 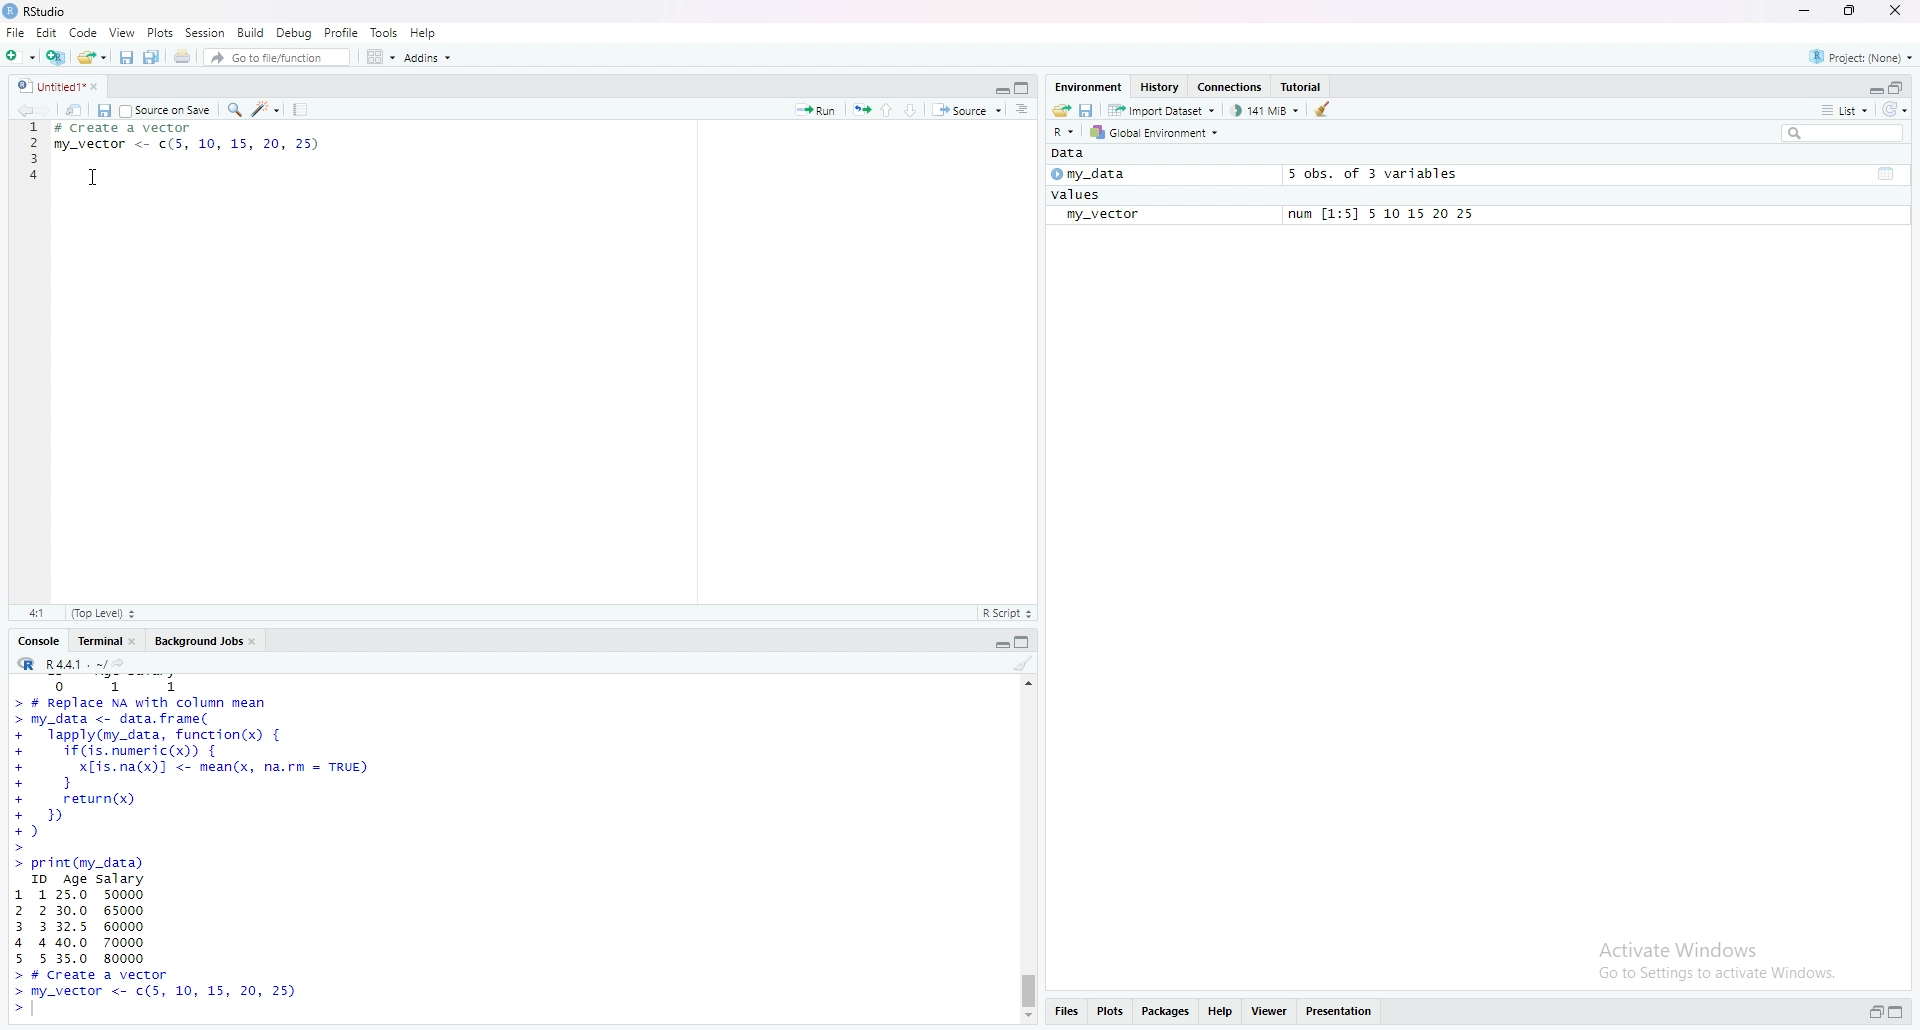 What do you see at coordinates (152, 57) in the screenshot?
I see `save all open documents` at bounding box center [152, 57].